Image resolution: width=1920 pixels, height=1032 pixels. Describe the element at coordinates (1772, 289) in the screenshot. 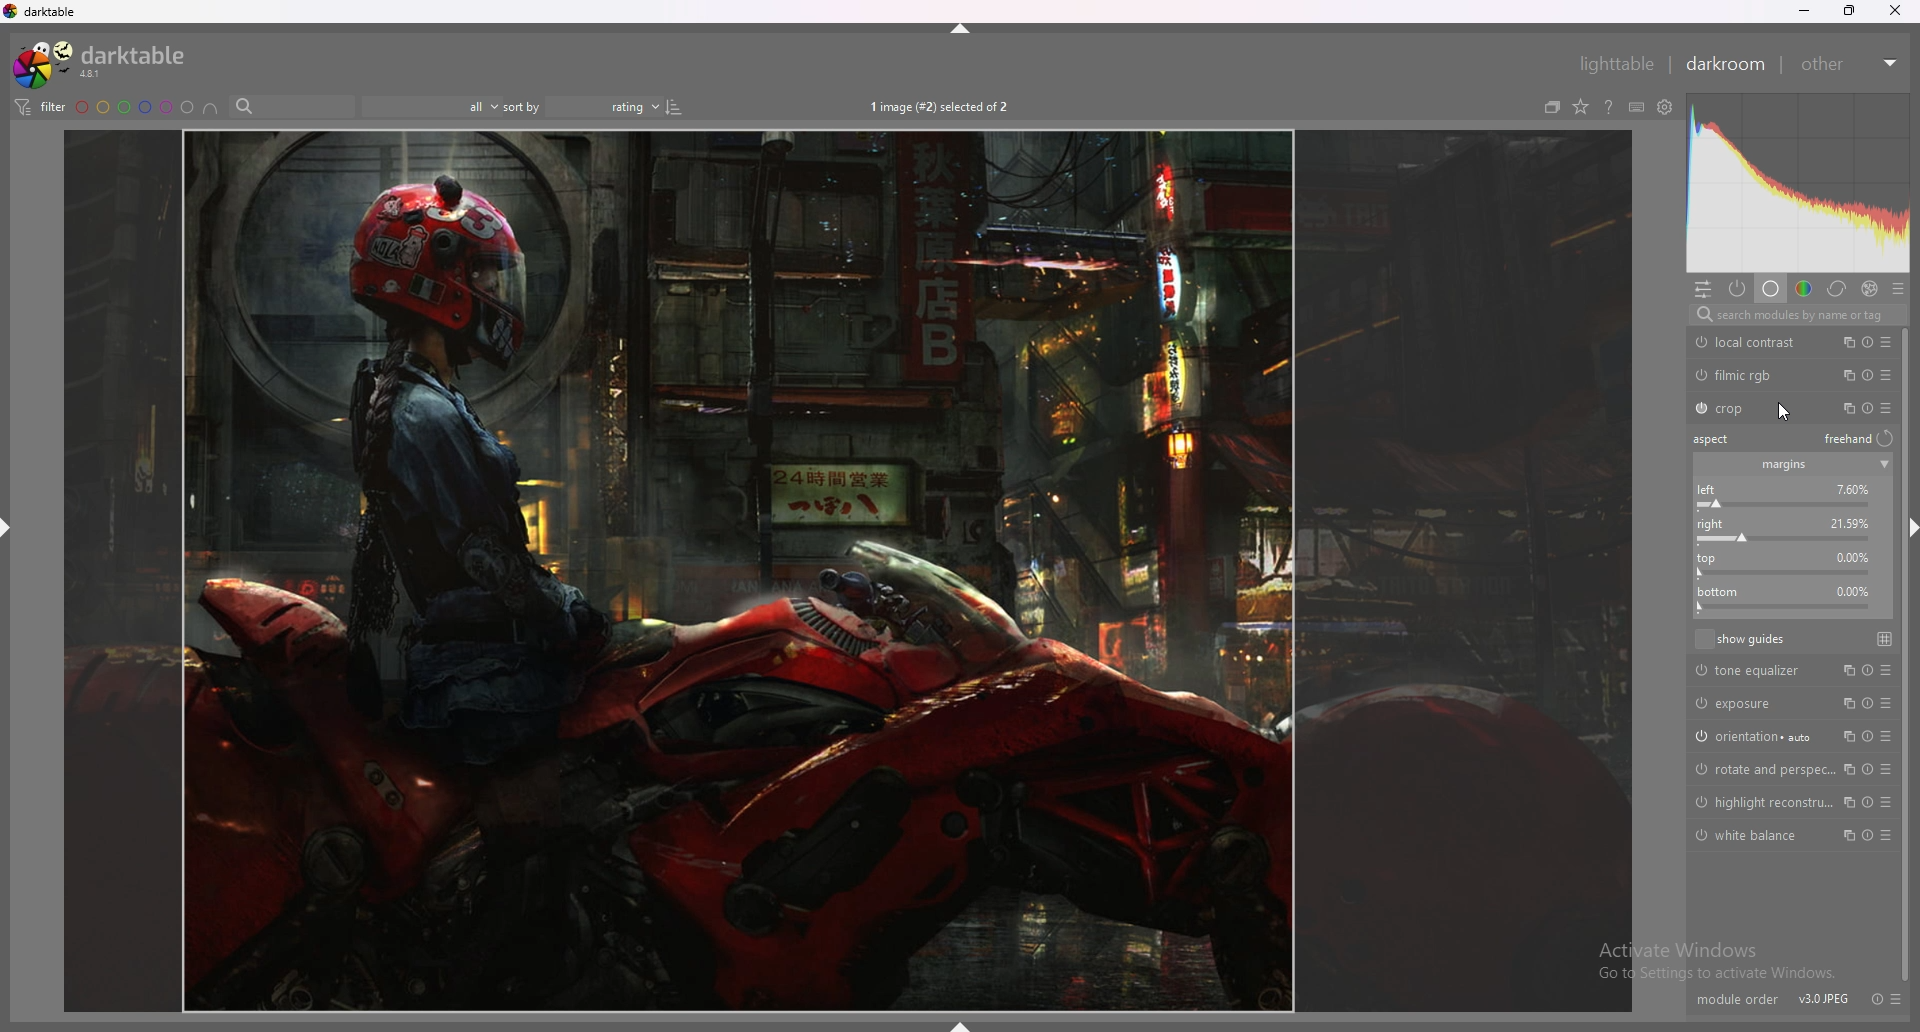

I see `base` at that location.